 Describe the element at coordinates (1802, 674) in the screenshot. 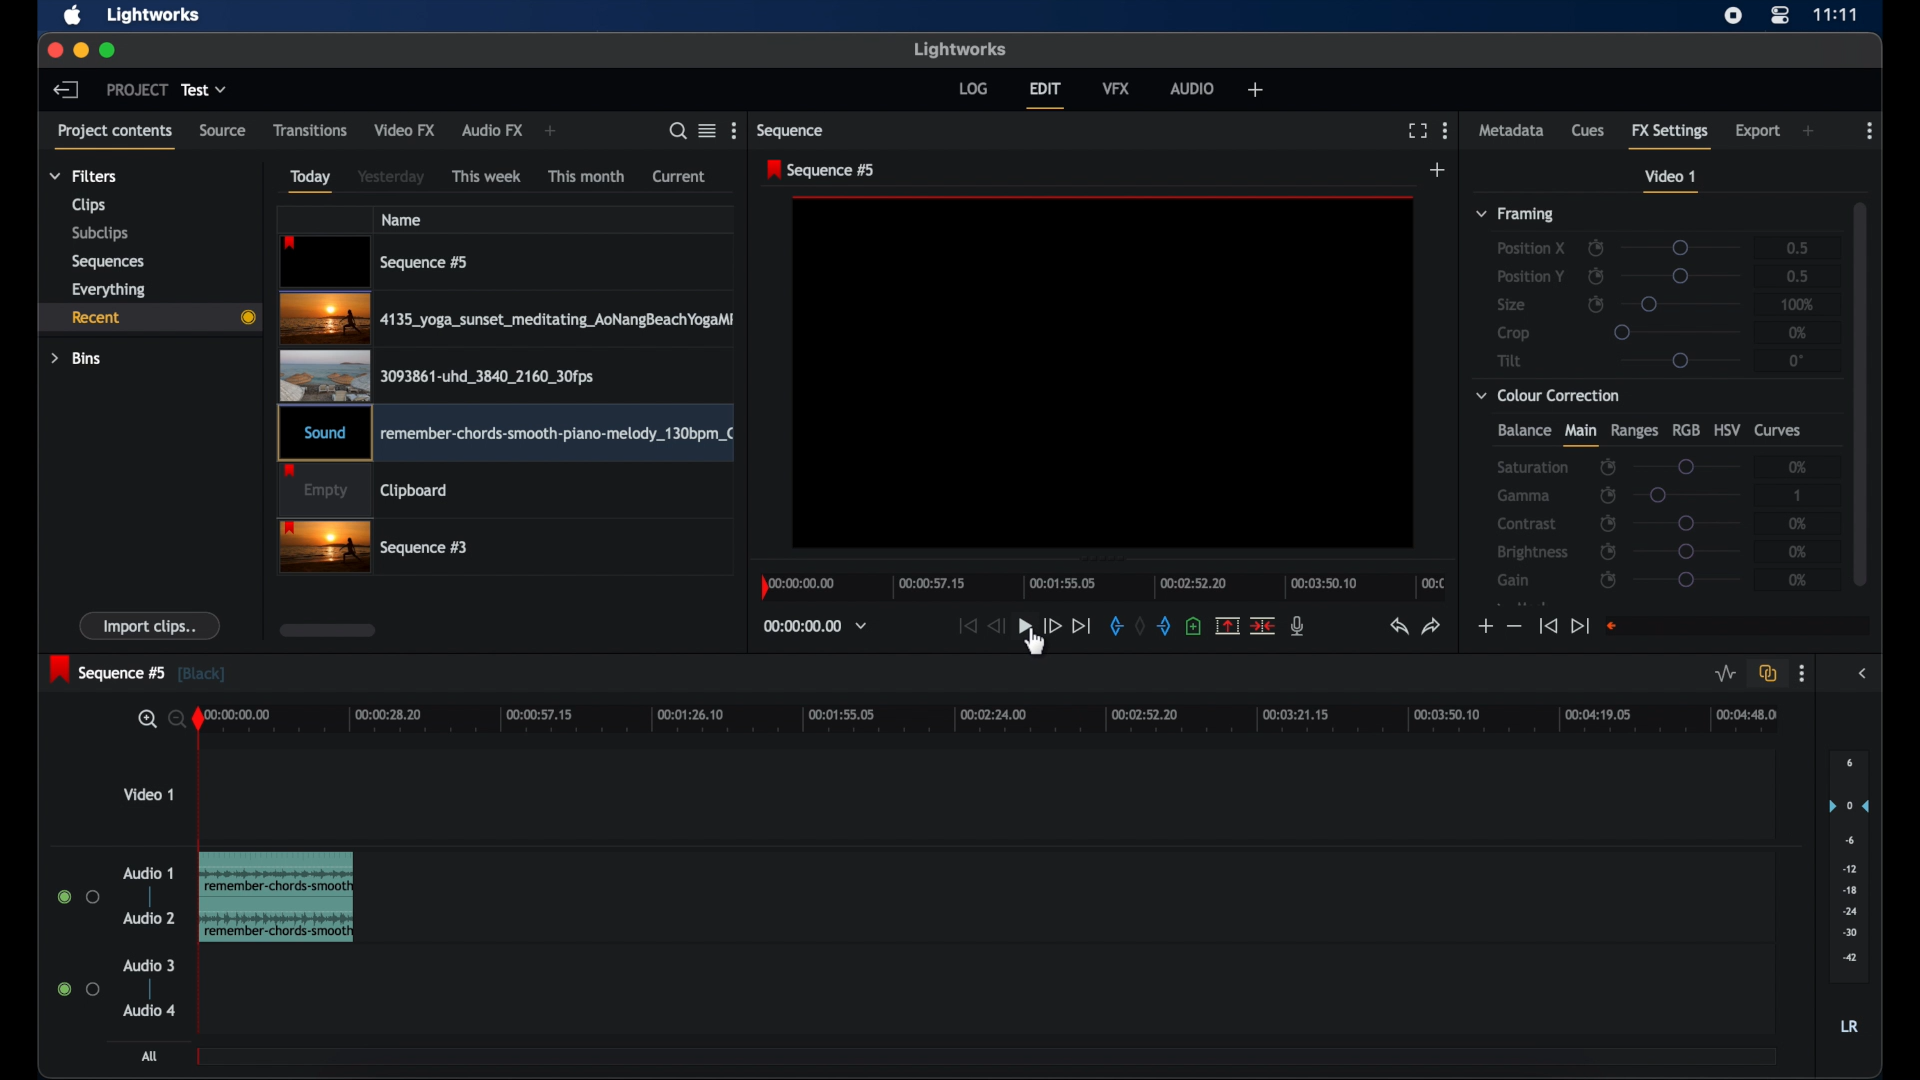

I see `more options` at that location.